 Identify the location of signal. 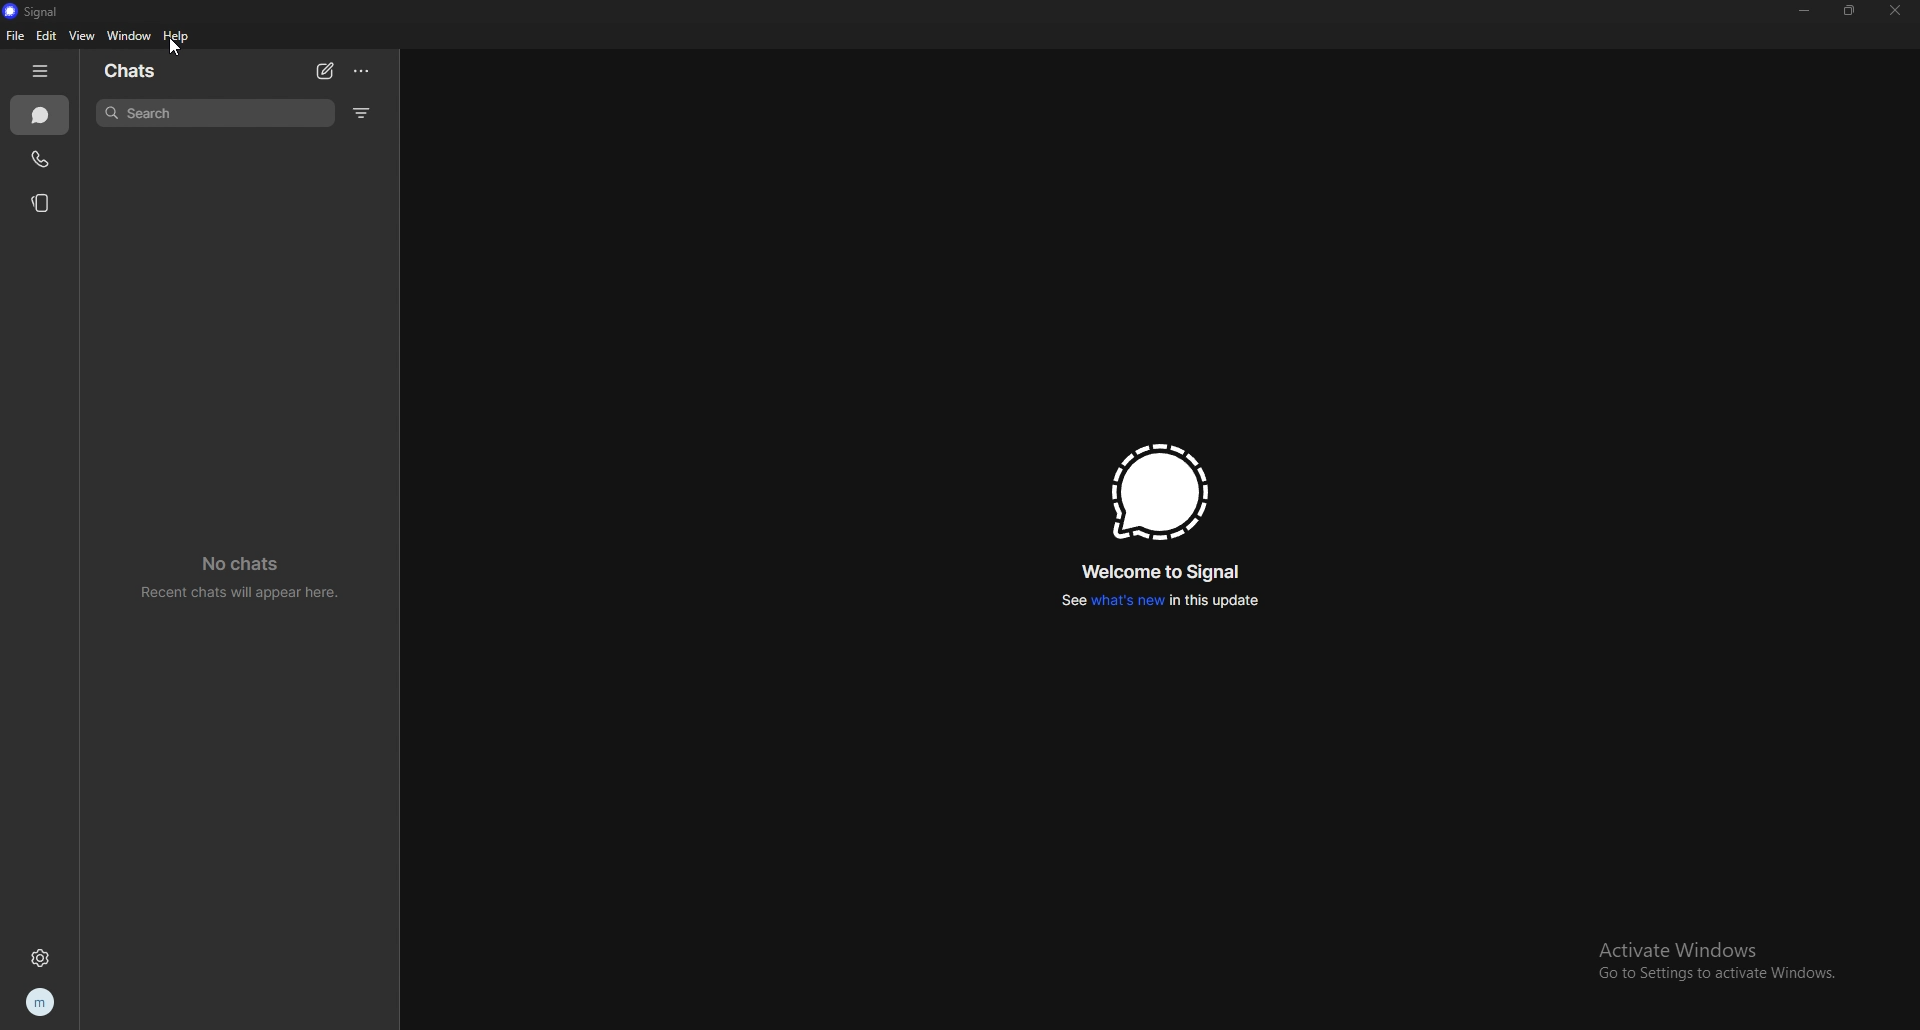
(44, 11).